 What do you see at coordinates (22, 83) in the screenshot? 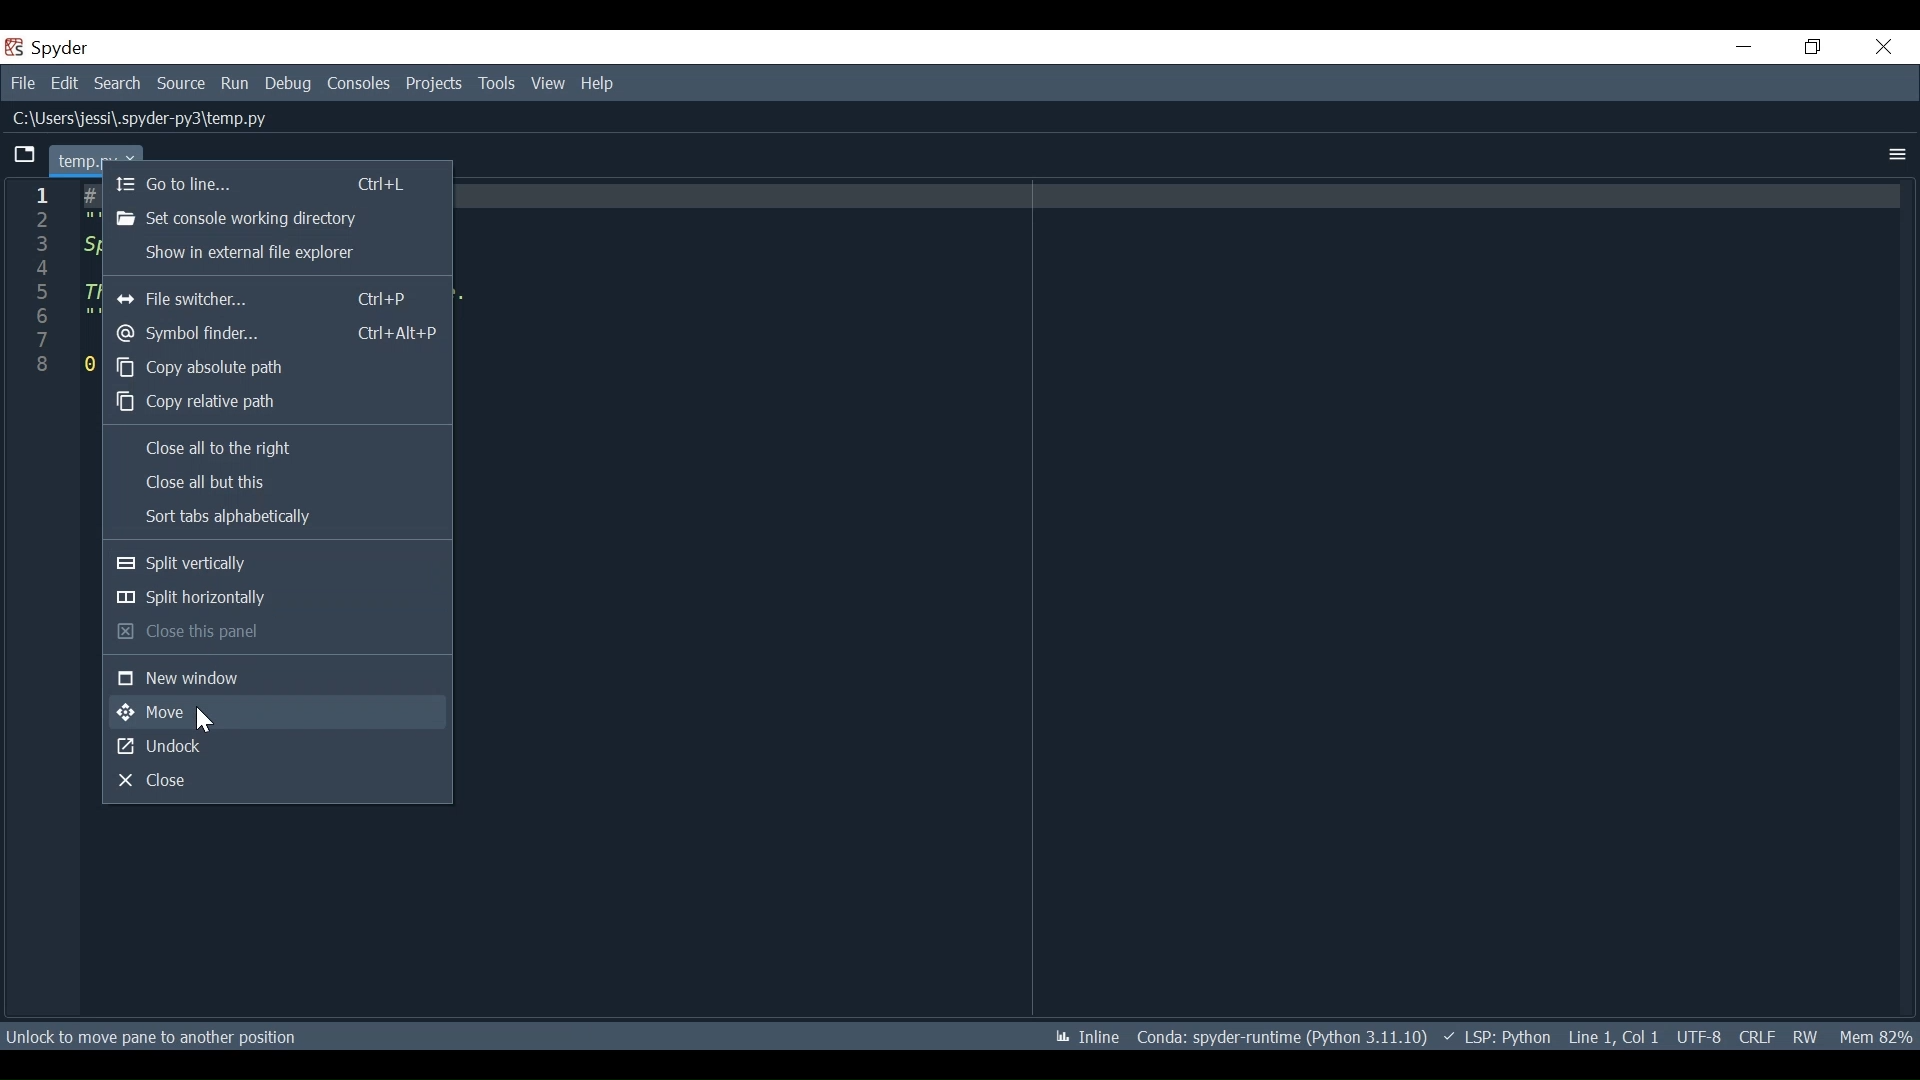
I see `File` at bounding box center [22, 83].